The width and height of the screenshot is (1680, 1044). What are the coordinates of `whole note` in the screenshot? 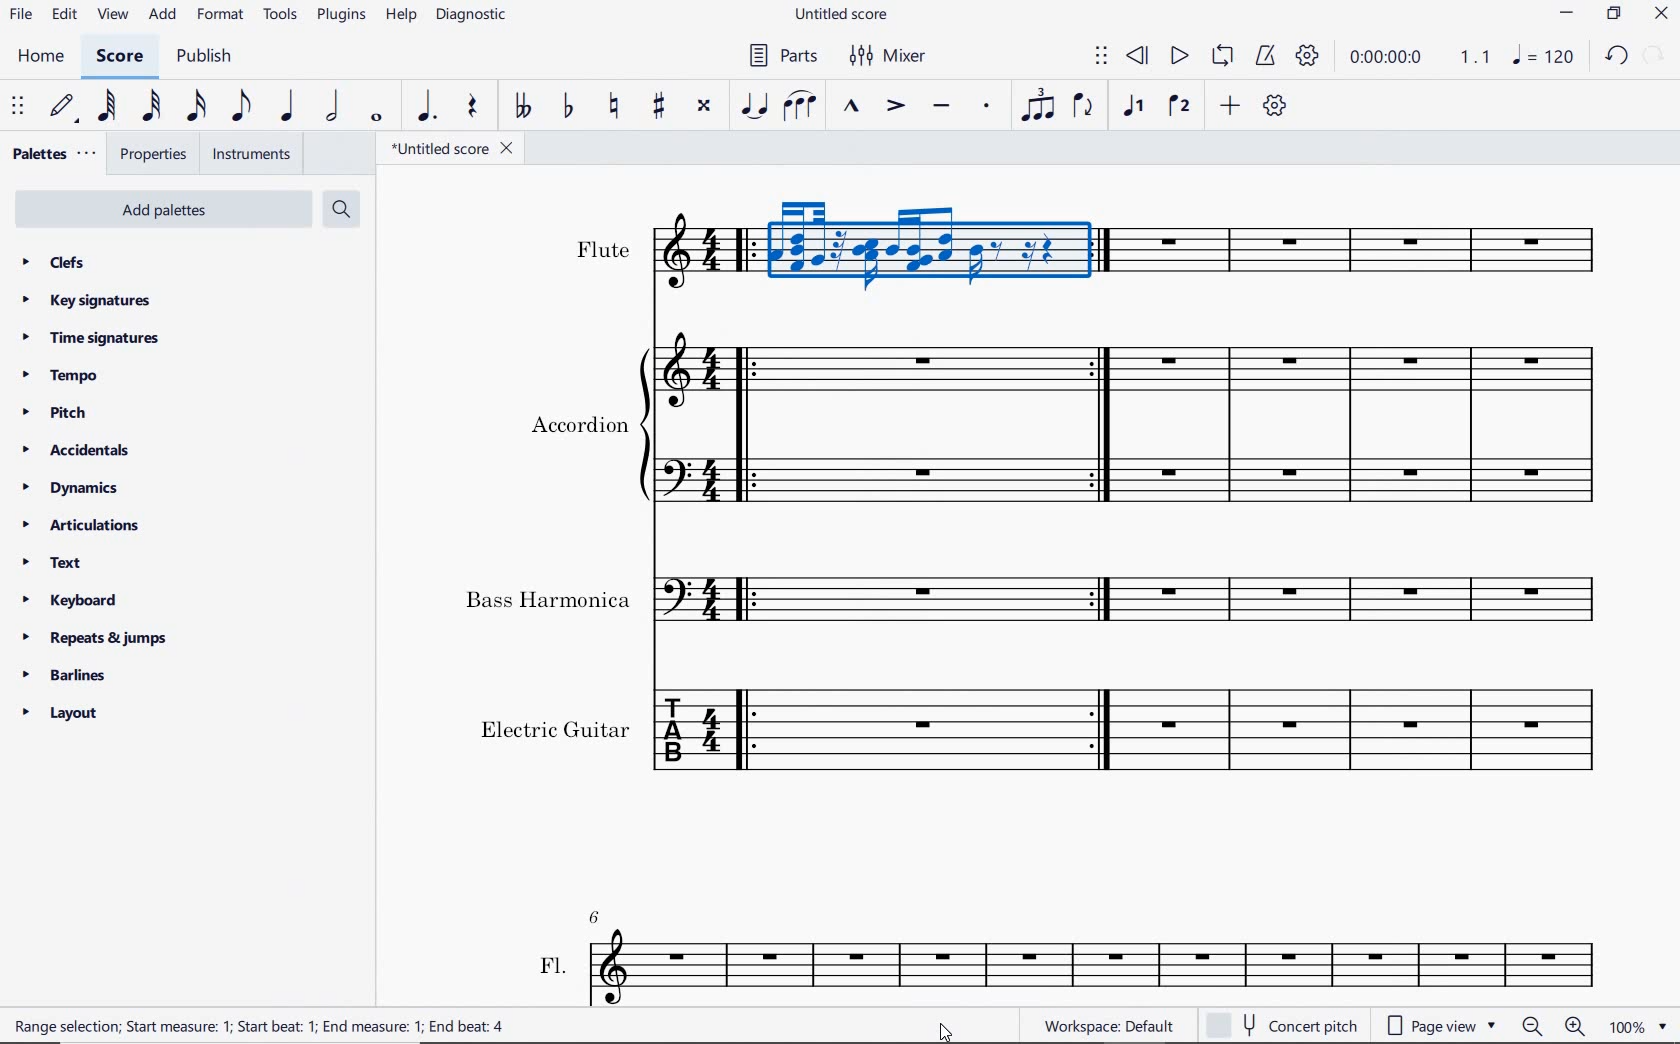 It's located at (377, 118).